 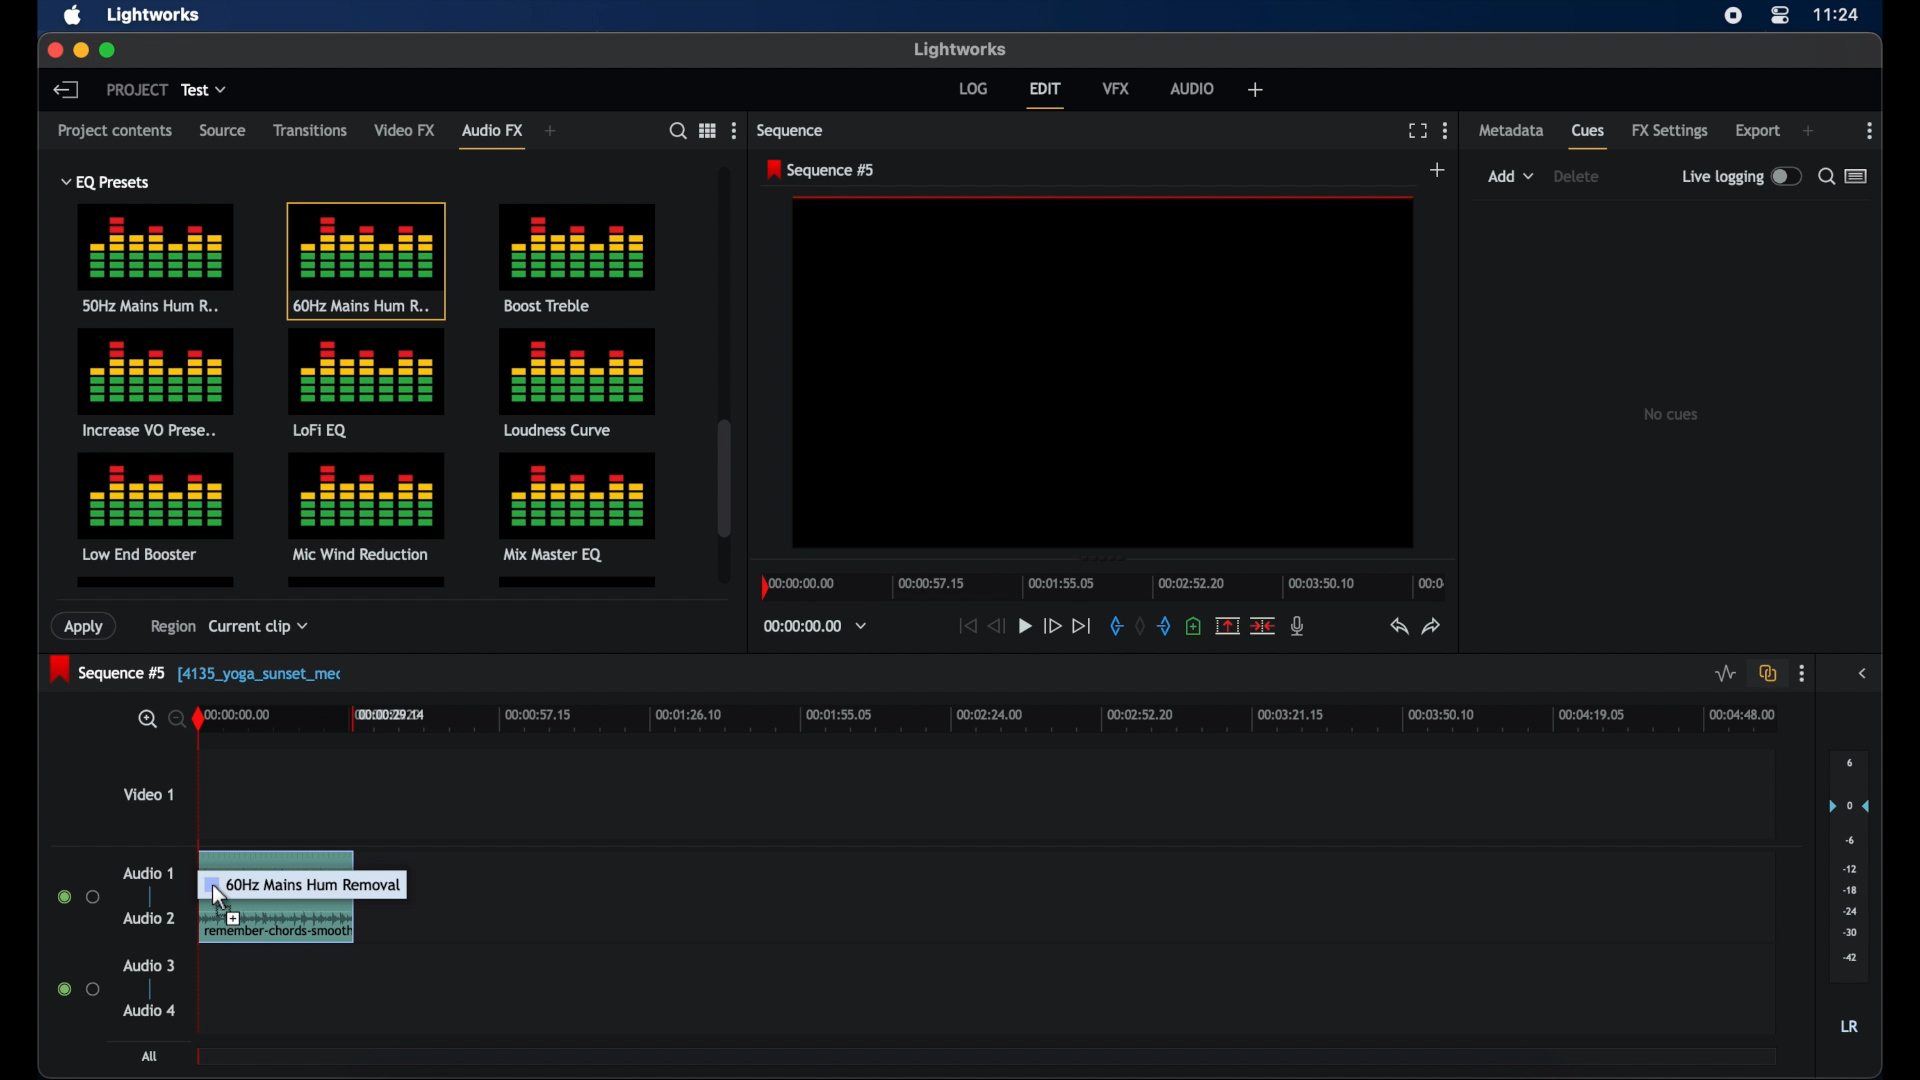 I want to click on time, so click(x=1837, y=15).